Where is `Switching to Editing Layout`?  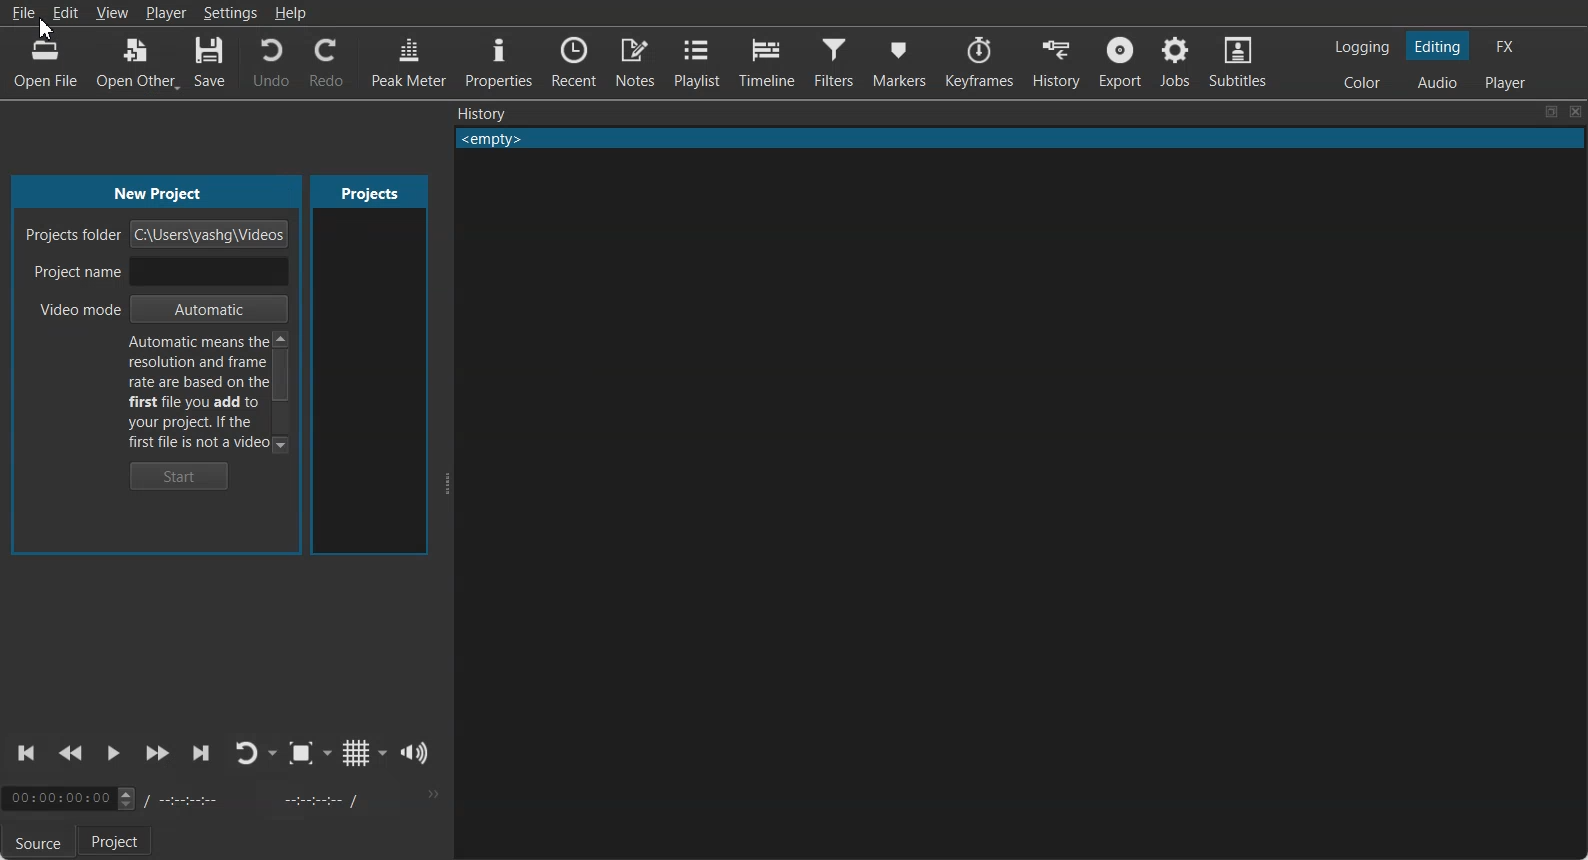
Switching to Editing Layout is located at coordinates (1436, 46).